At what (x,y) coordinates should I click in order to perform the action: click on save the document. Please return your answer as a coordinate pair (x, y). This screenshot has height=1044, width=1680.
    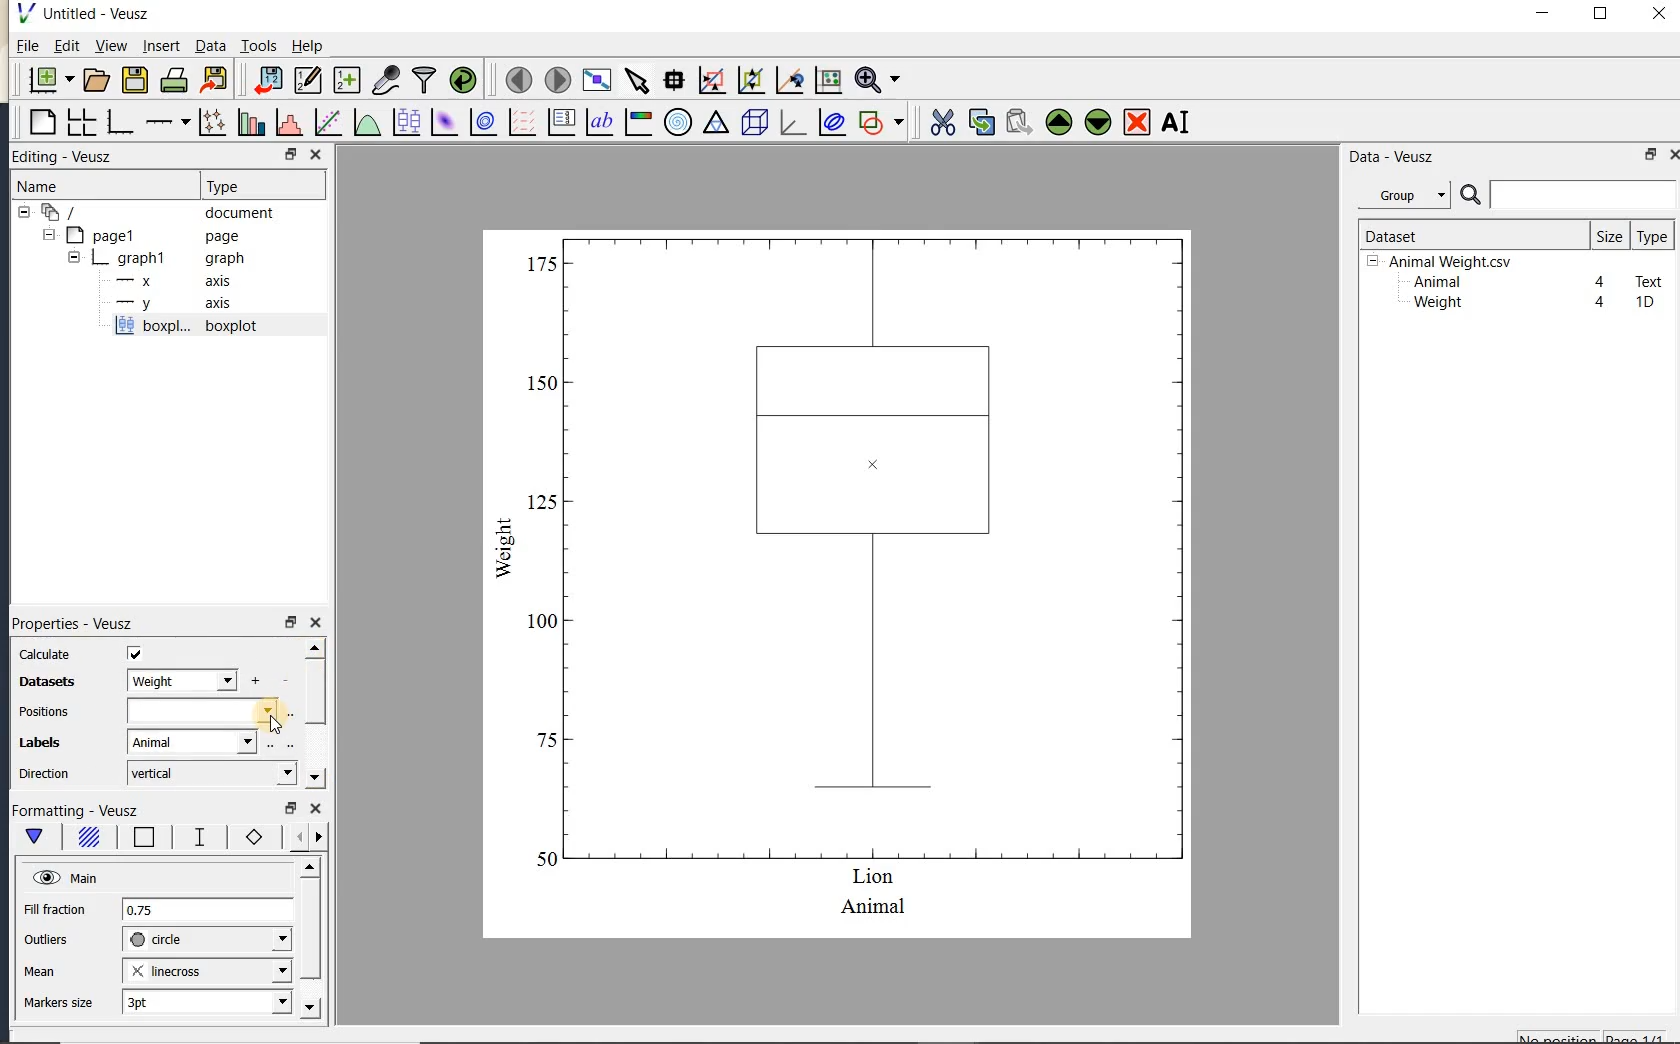
    Looking at the image, I should click on (134, 81).